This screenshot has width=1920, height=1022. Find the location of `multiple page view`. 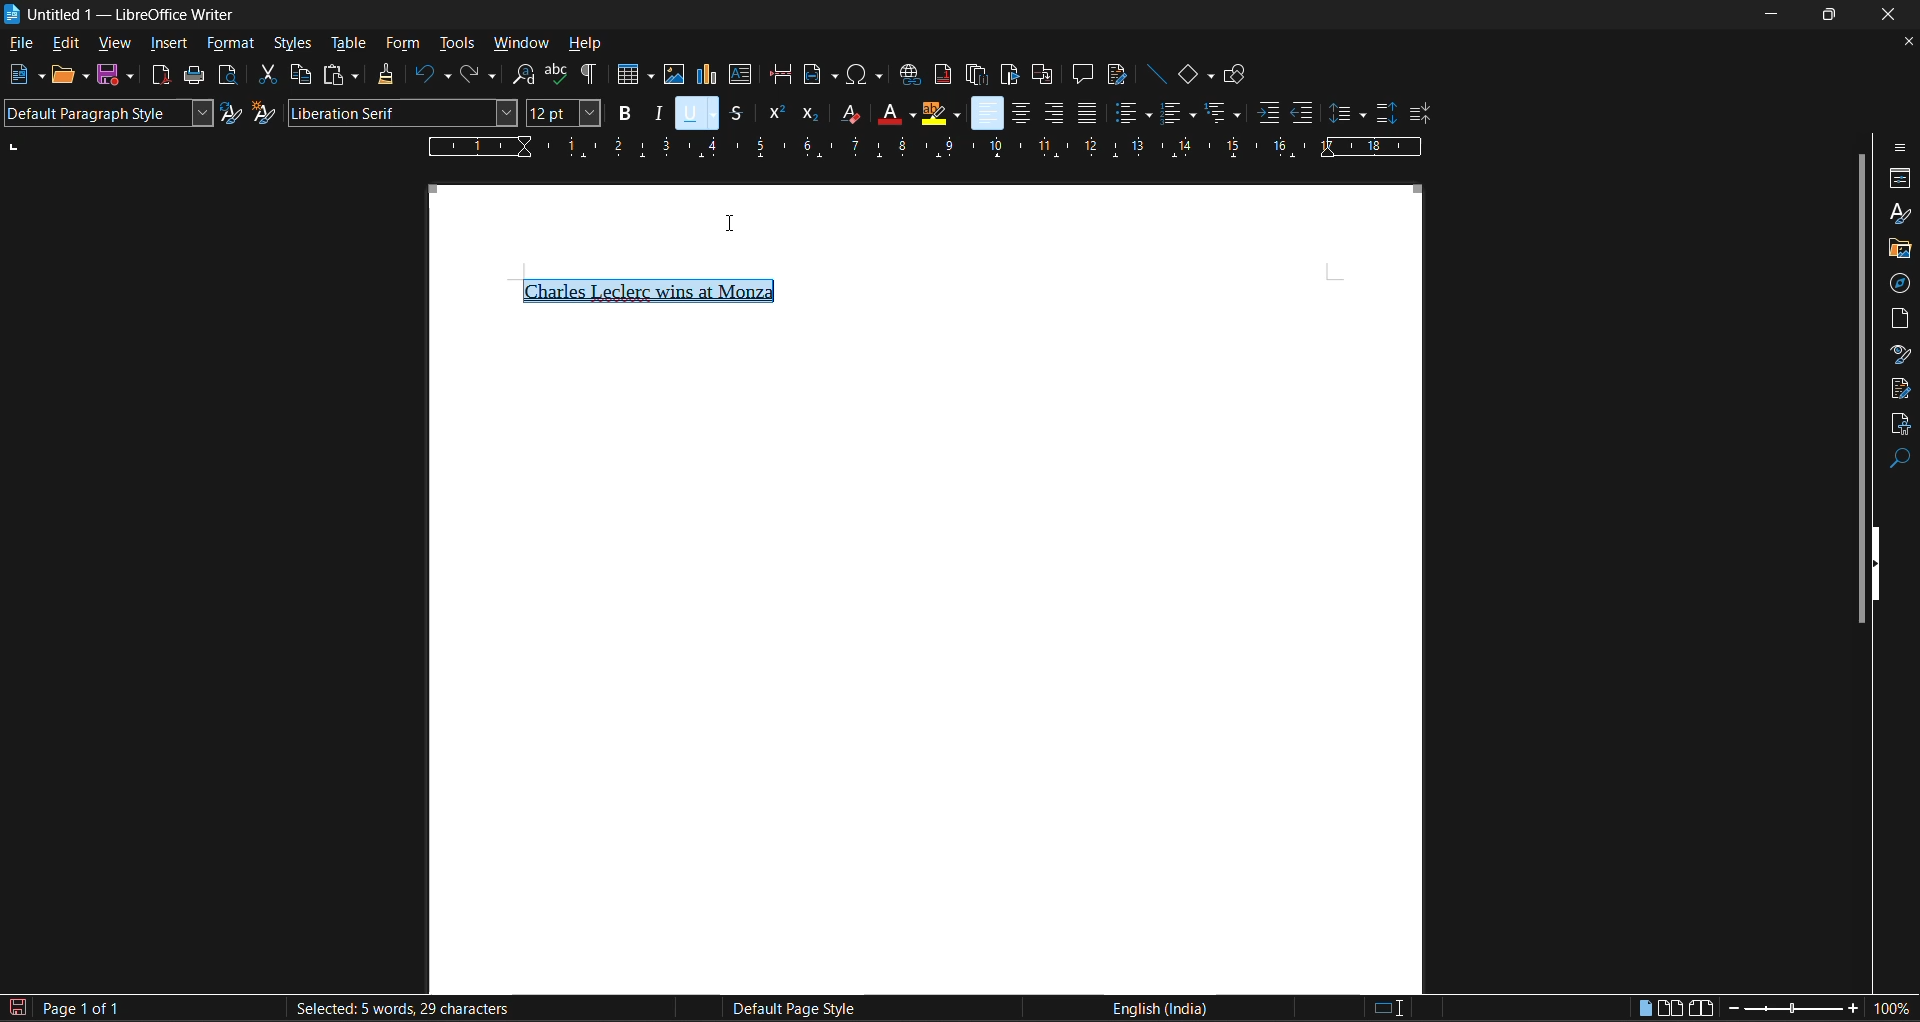

multiple page view is located at coordinates (1670, 1007).